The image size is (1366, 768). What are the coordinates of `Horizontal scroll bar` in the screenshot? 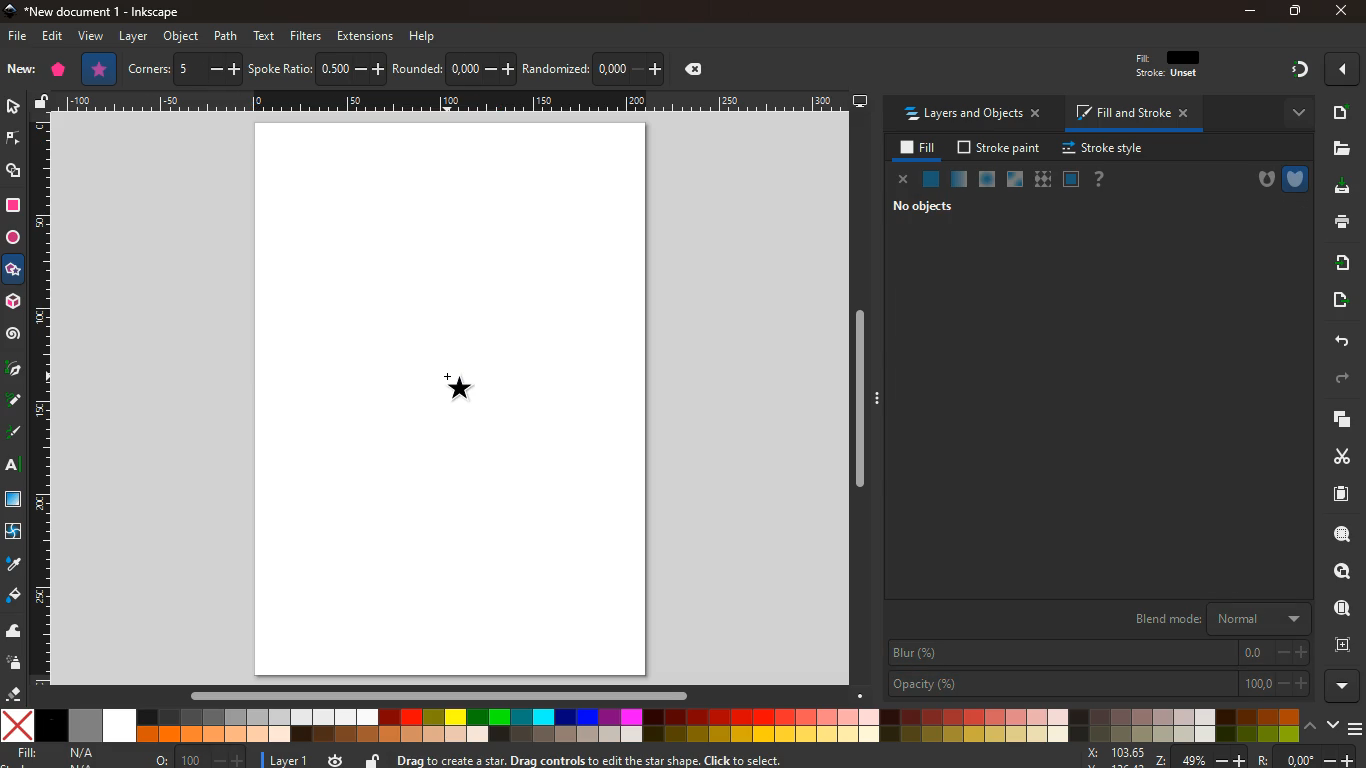 It's located at (450, 699).